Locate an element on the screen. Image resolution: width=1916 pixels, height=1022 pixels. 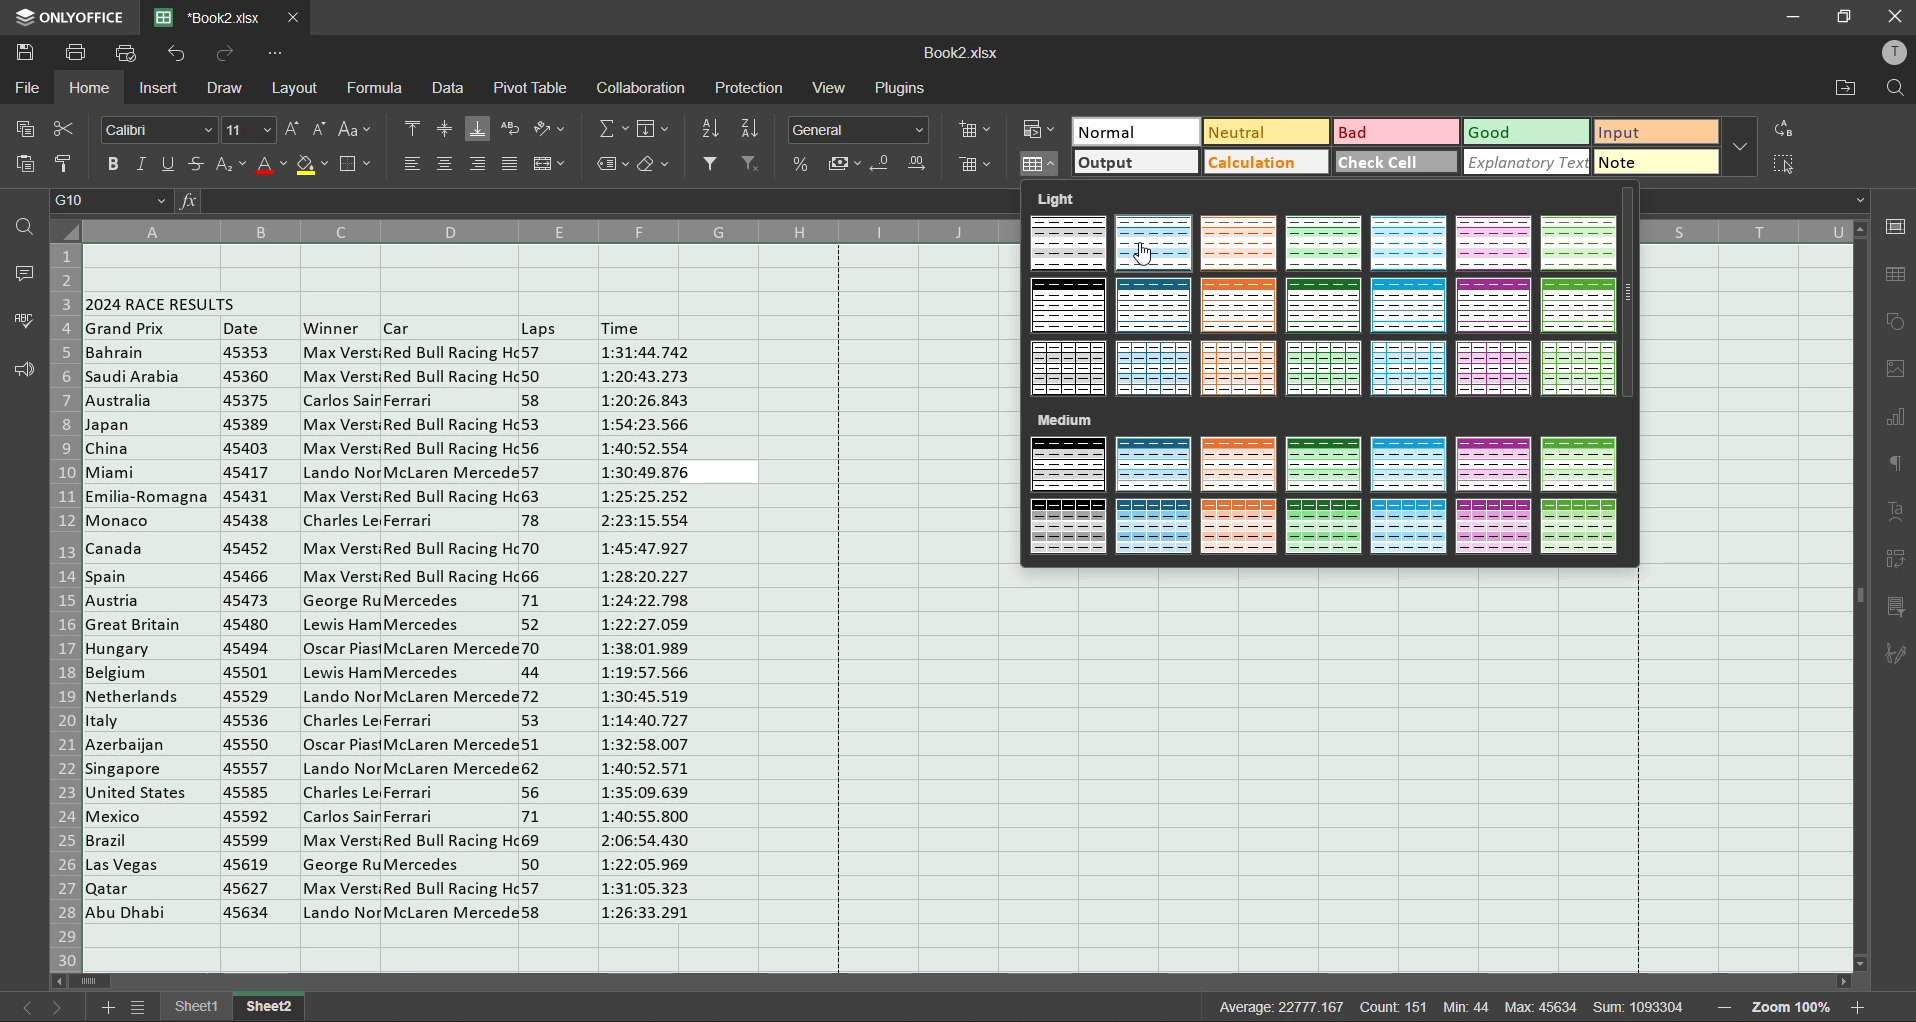
feedback is located at coordinates (23, 372).